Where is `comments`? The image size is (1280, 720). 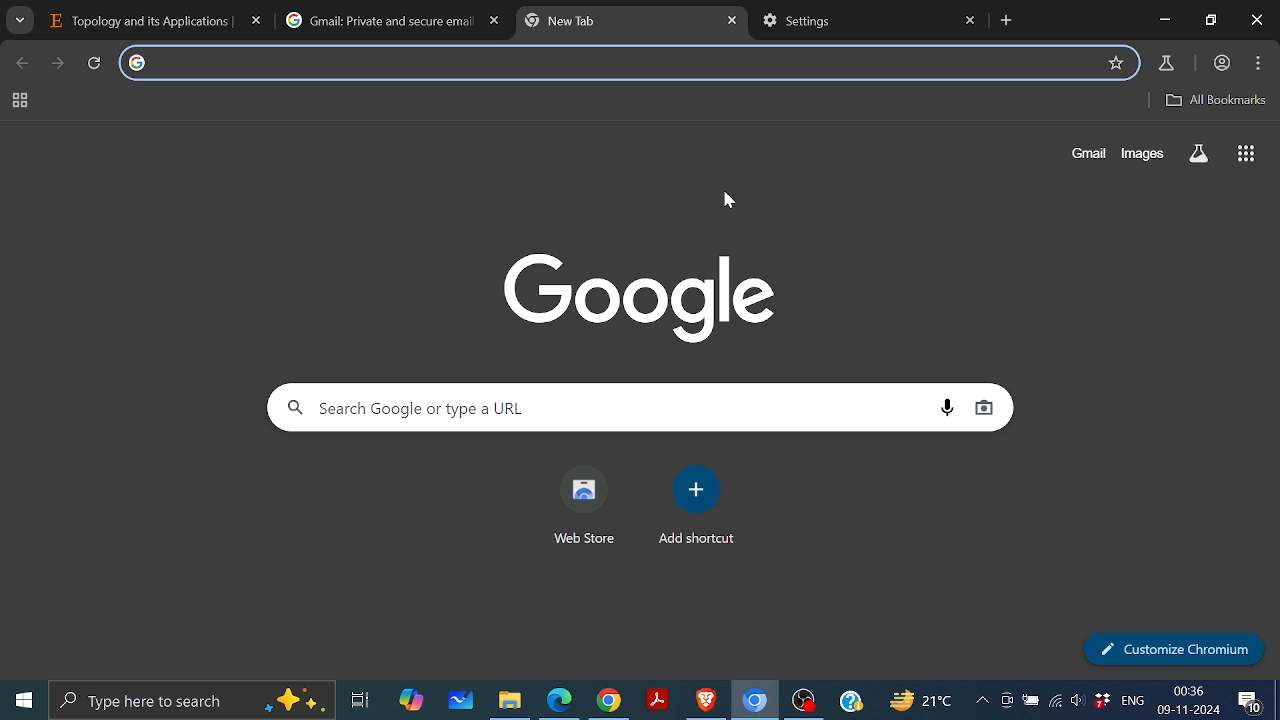 comments is located at coordinates (1253, 704).